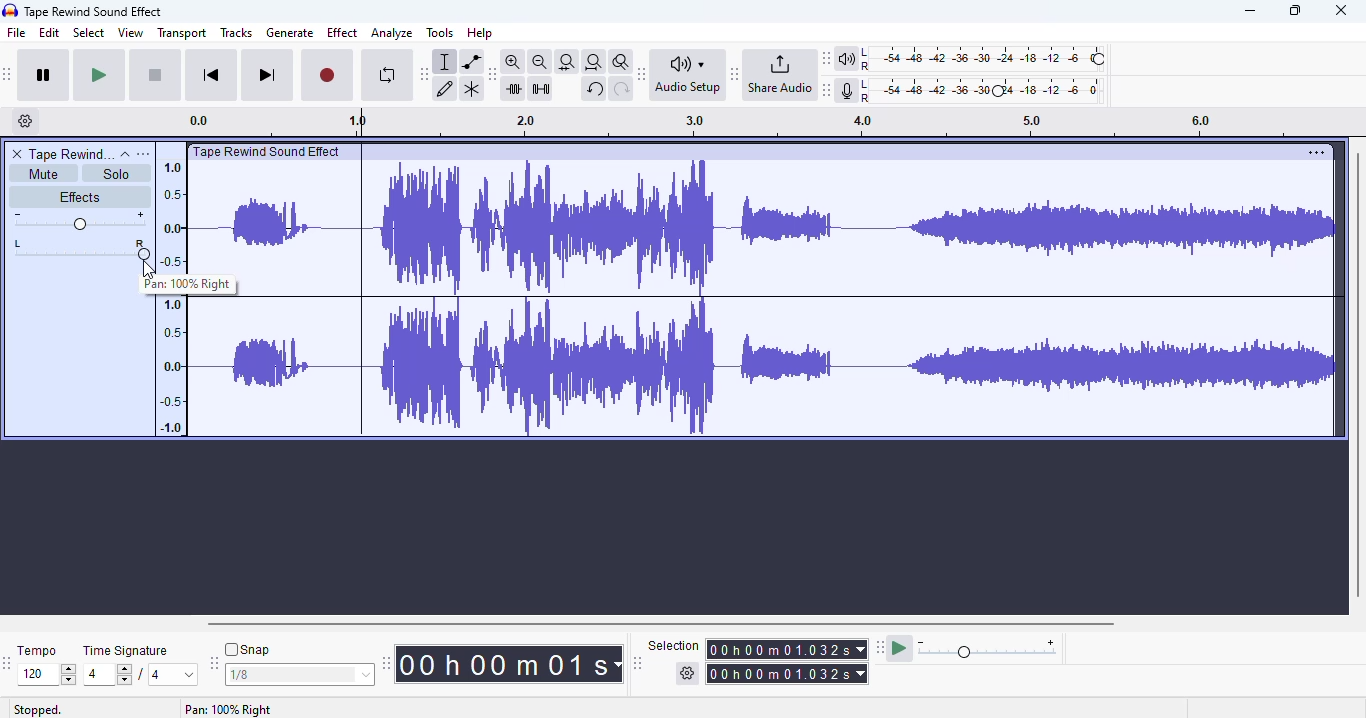  I want to click on collapse, so click(126, 155).